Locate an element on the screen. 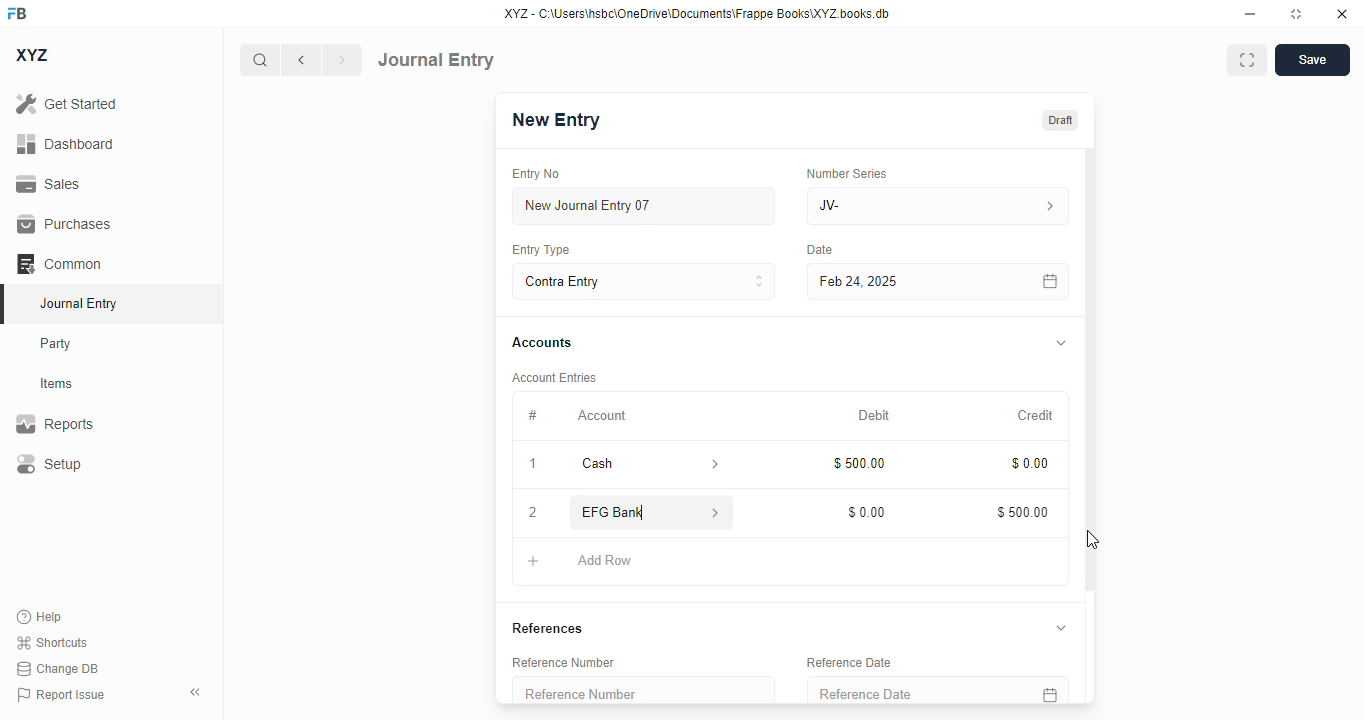 Image resolution: width=1364 pixels, height=720 pixels. account information is located at coordinates (716, 512).